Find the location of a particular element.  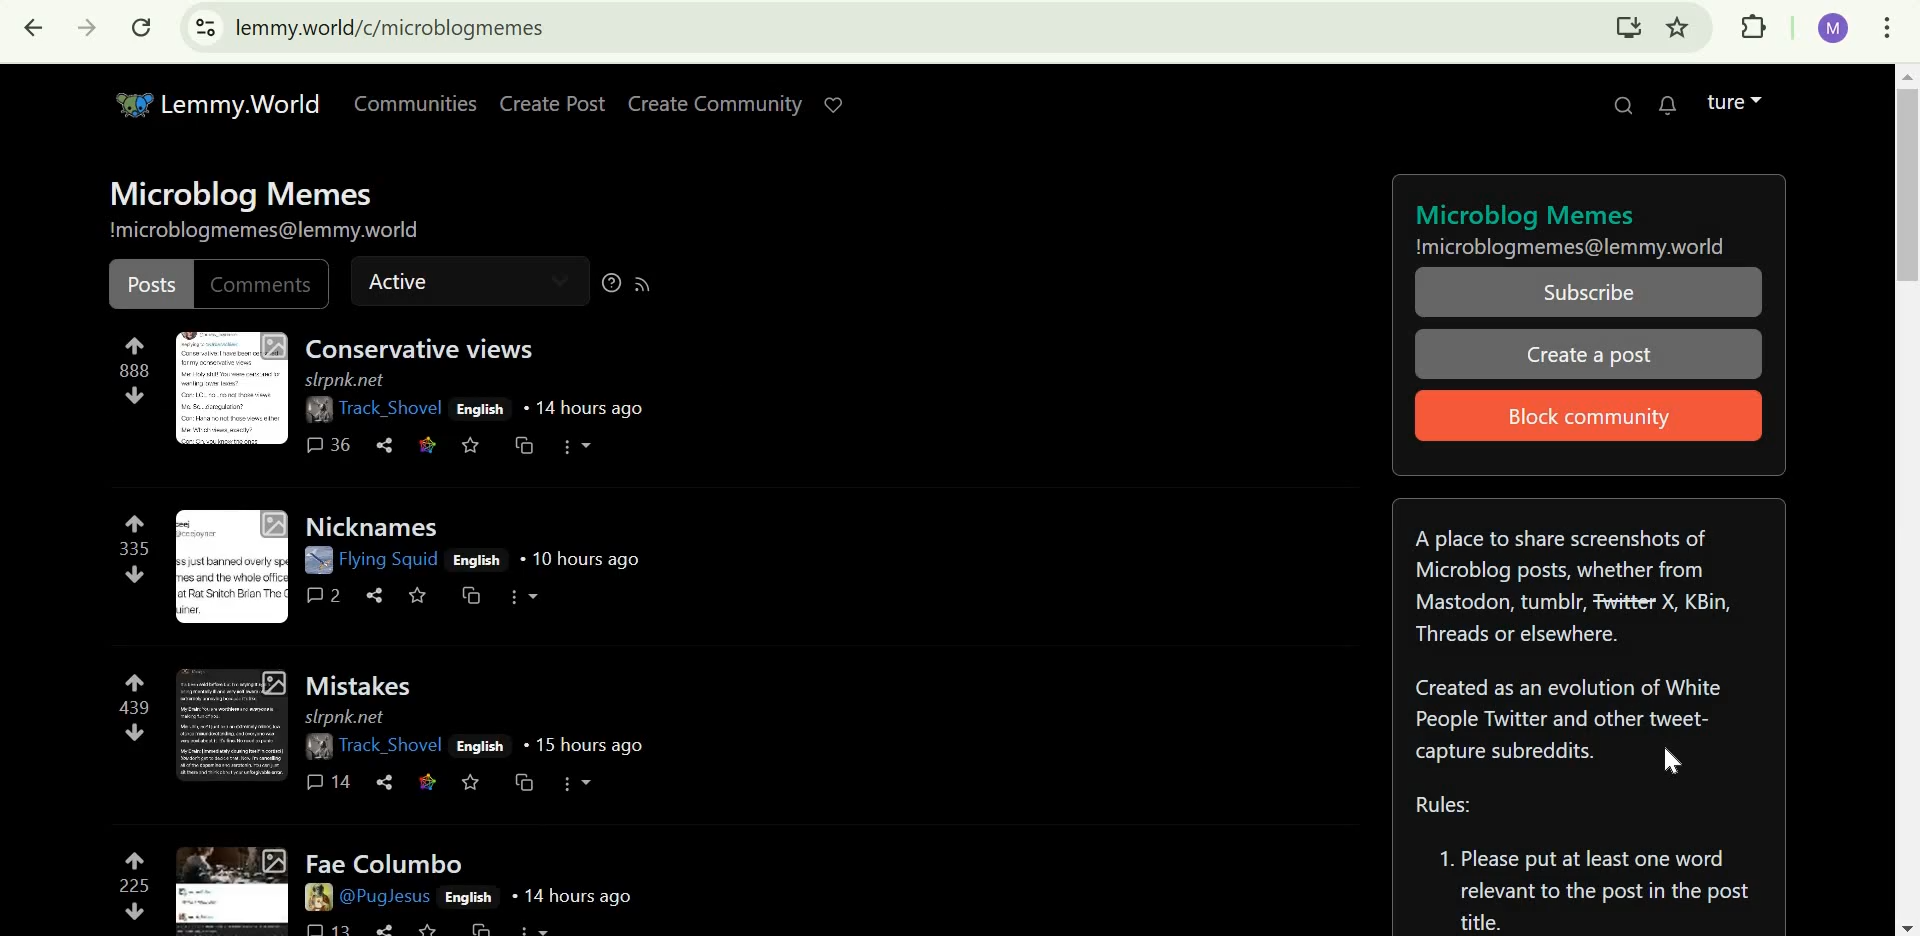

user id is located at coordinates (391, 746).